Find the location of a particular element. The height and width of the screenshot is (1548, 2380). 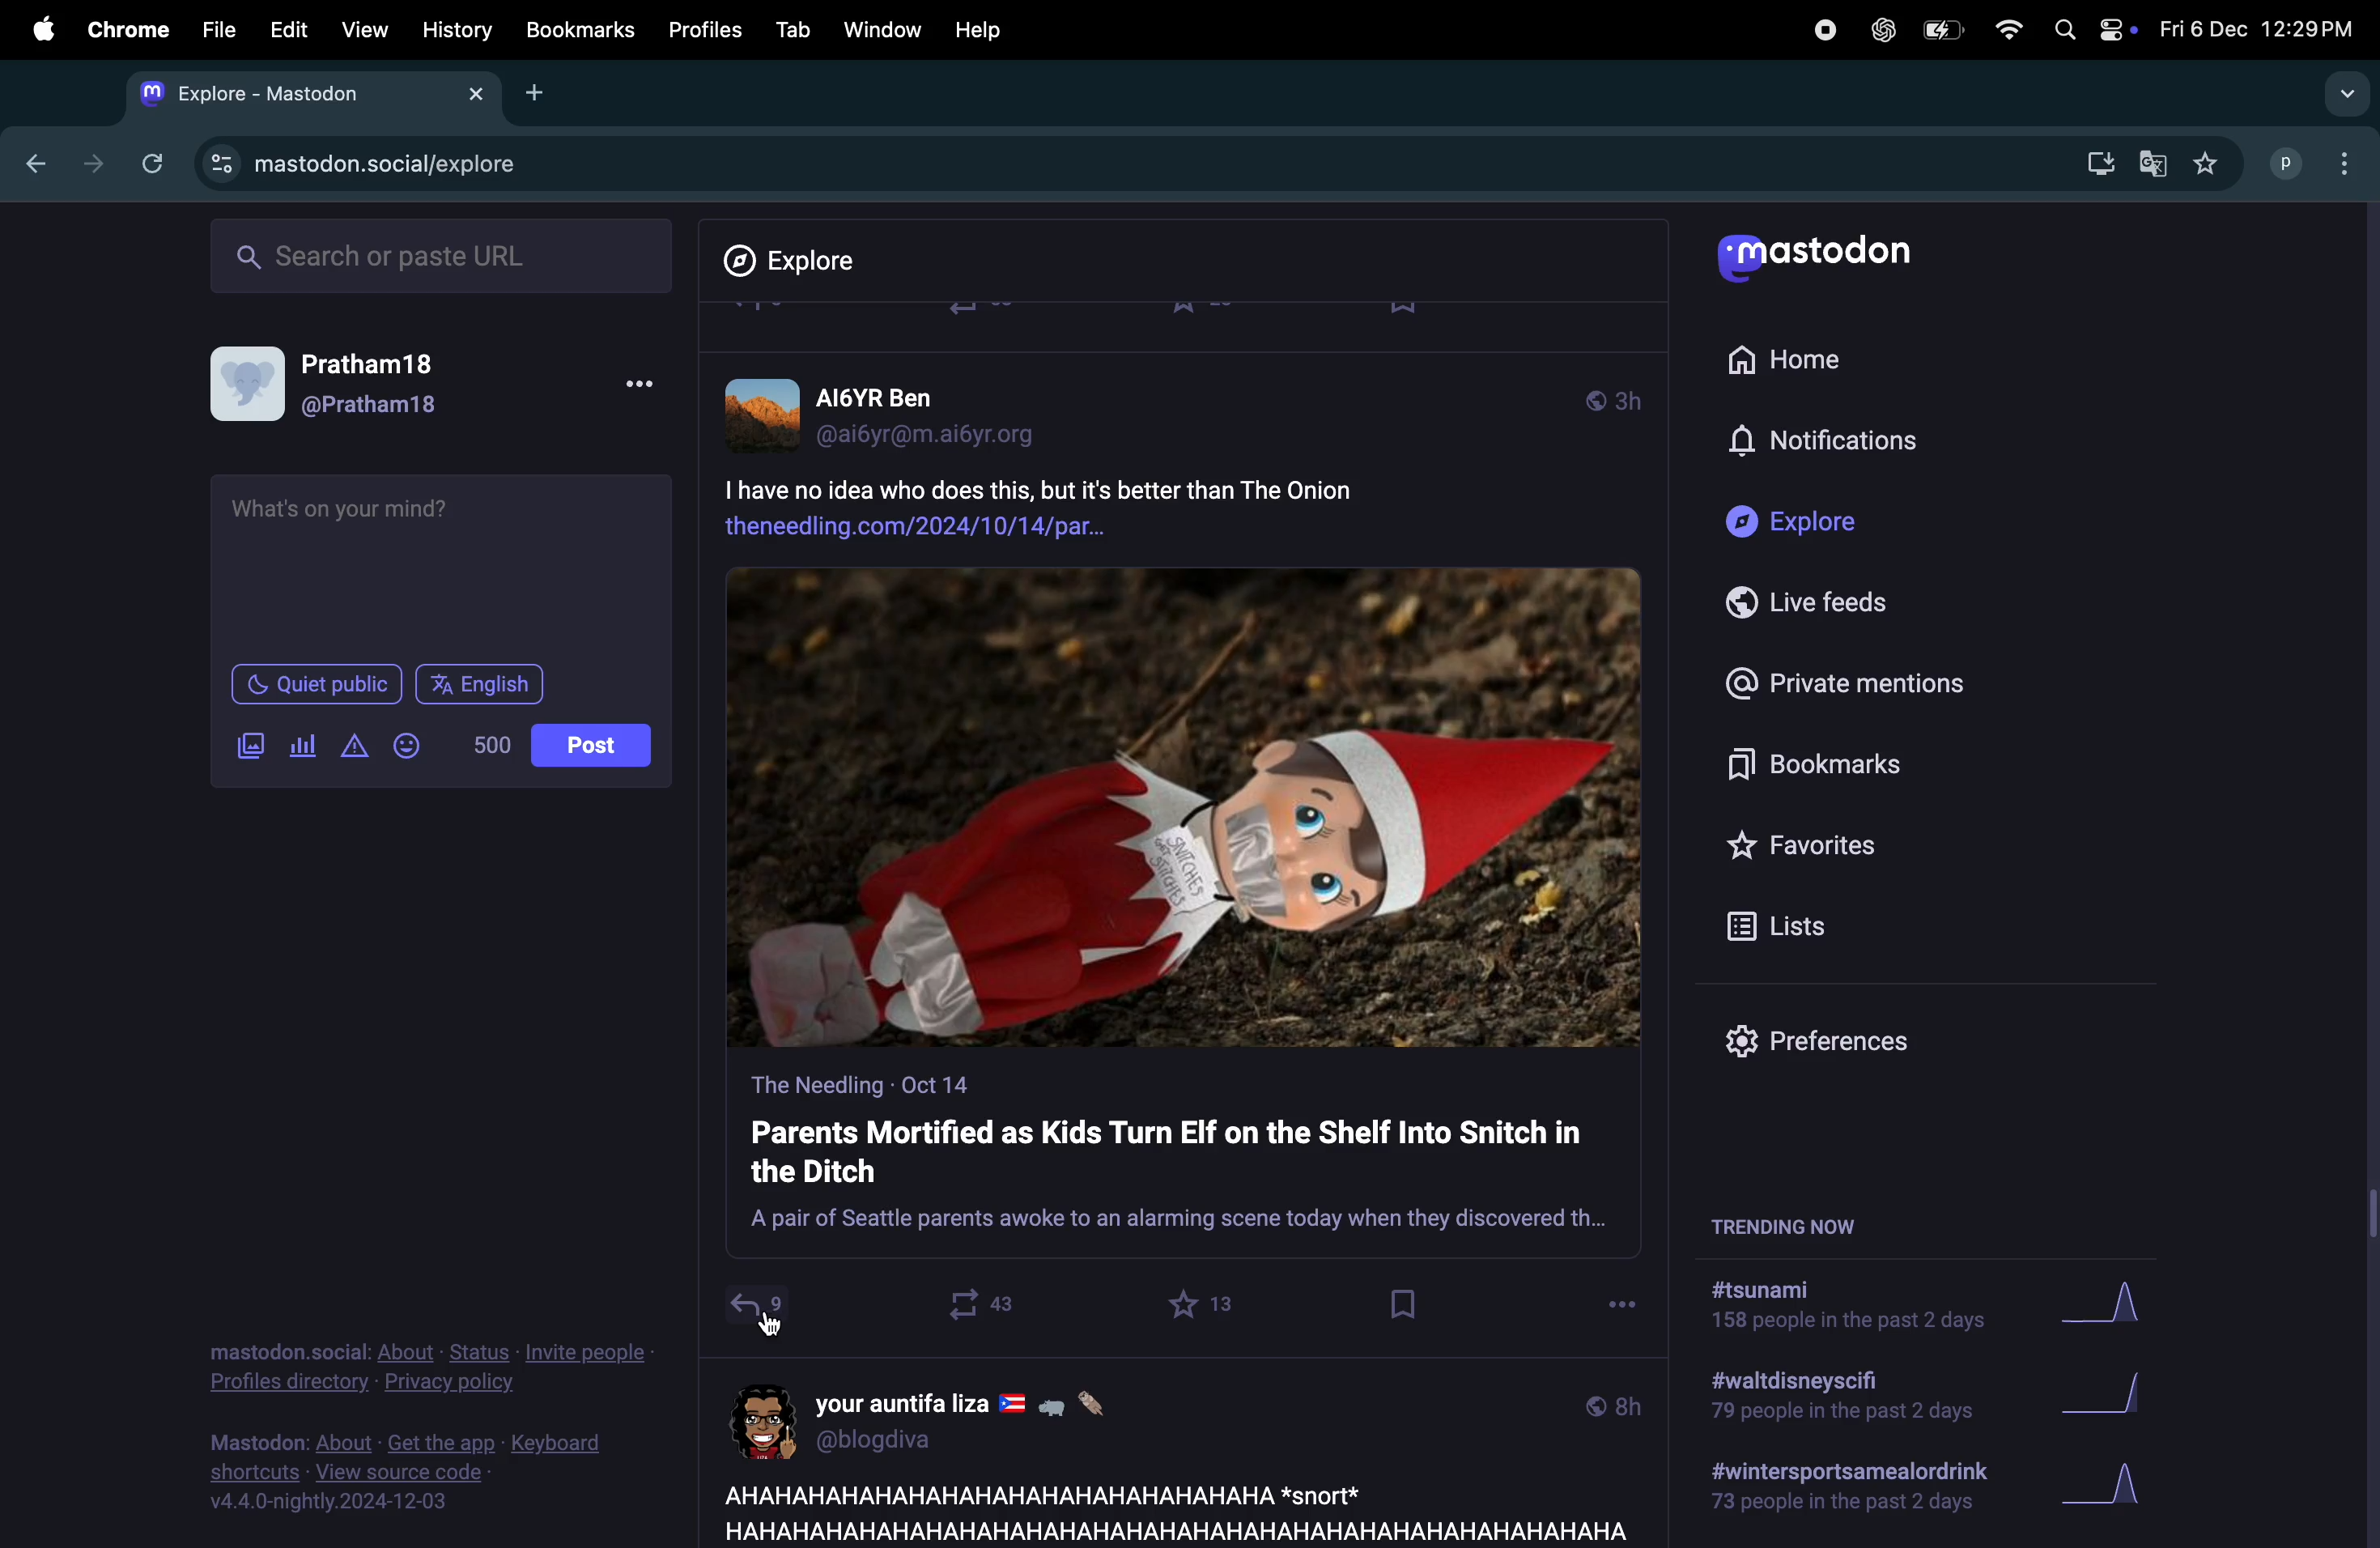

battery is located at coordinates (1940, 32).